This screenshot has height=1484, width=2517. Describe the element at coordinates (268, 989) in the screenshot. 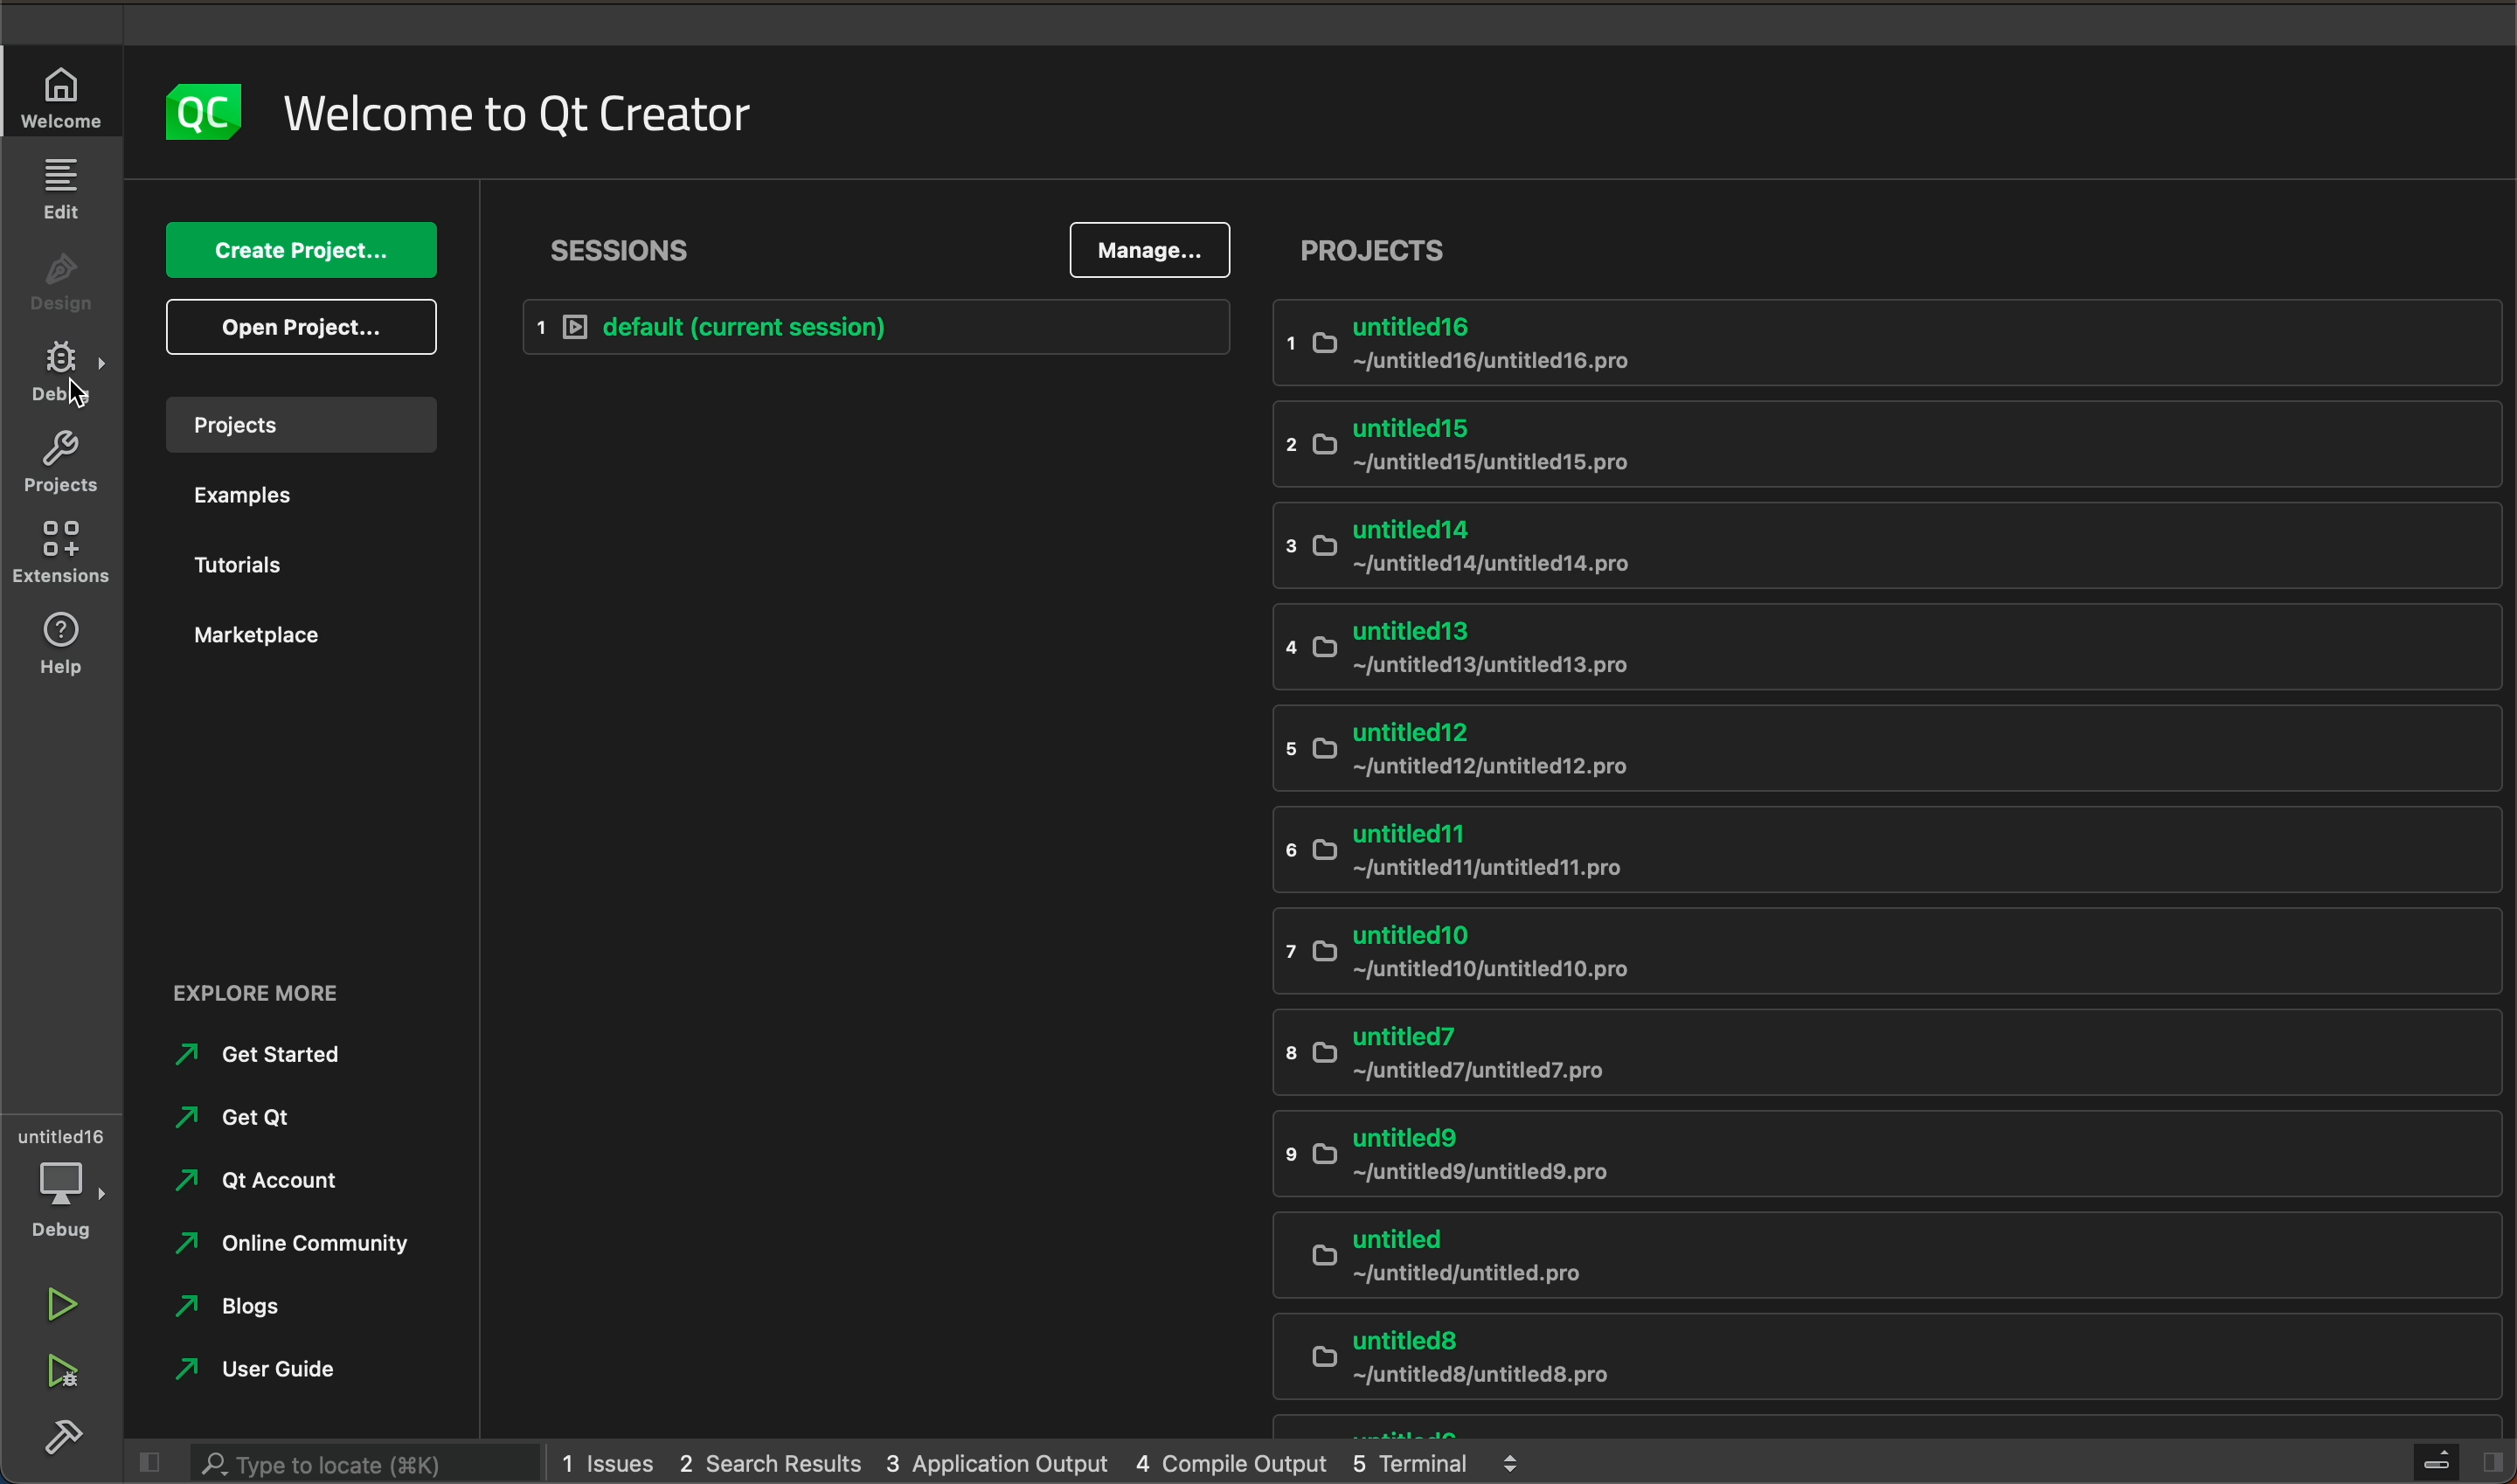

I see `explore more` at that location.